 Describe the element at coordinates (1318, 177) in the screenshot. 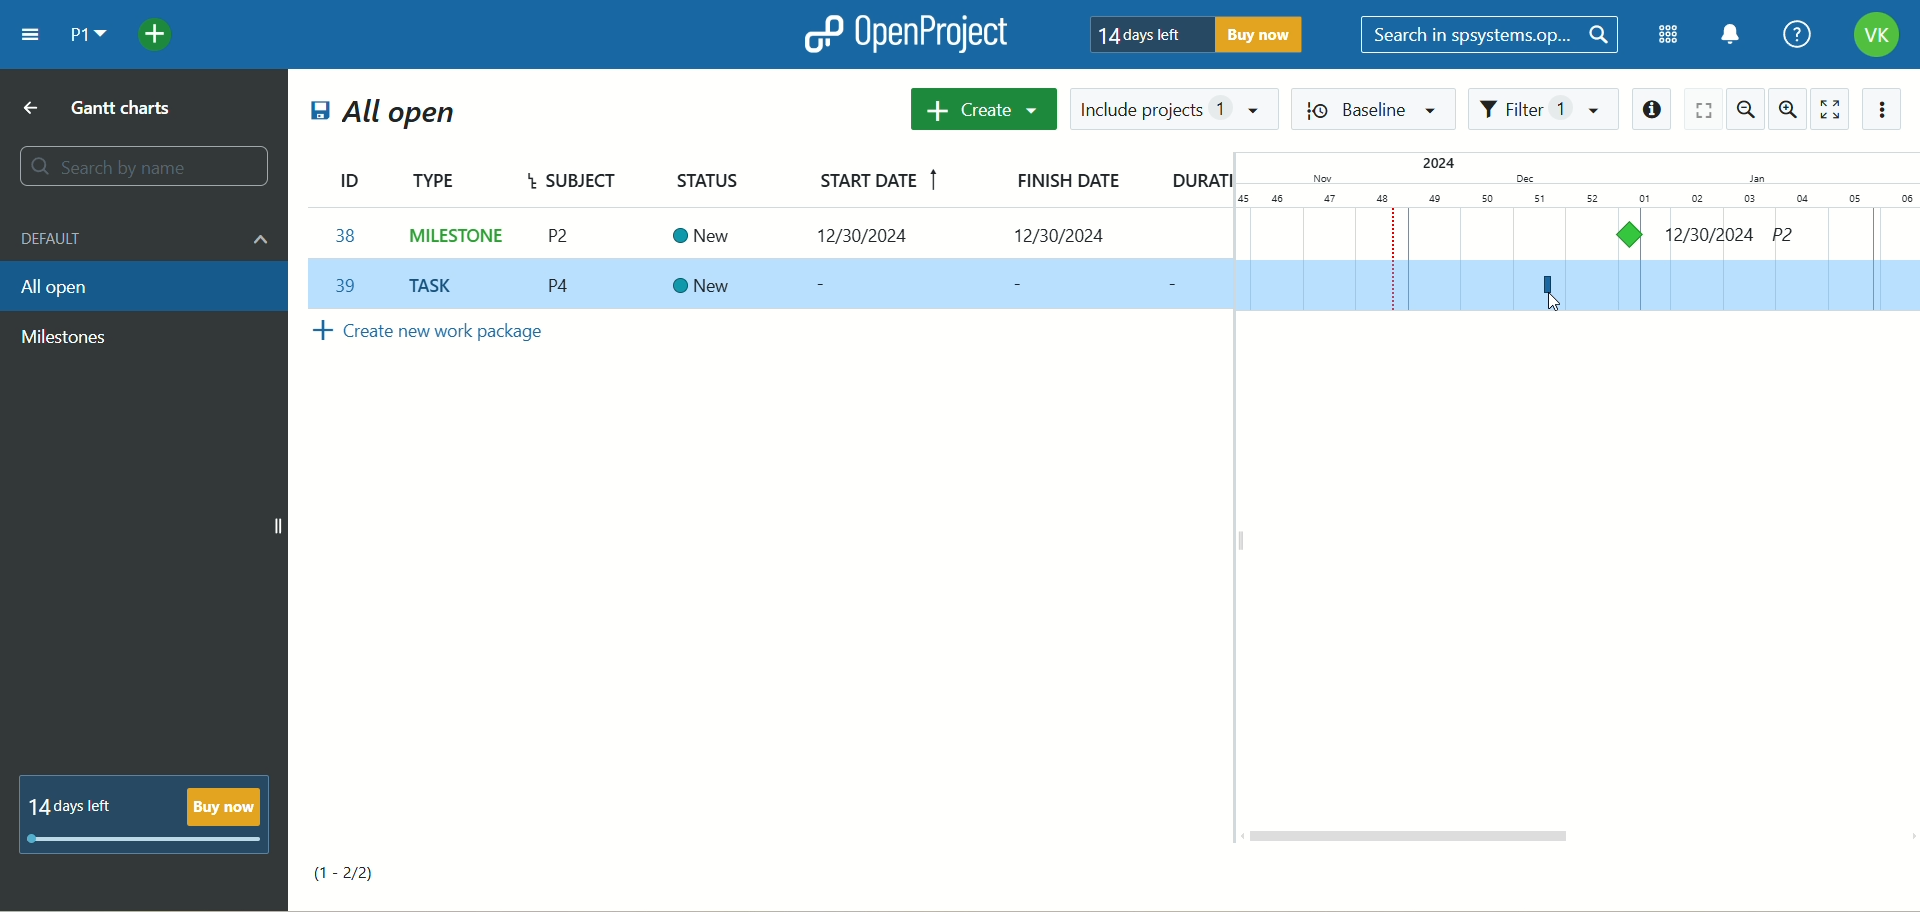

I see `Nov` at that location.